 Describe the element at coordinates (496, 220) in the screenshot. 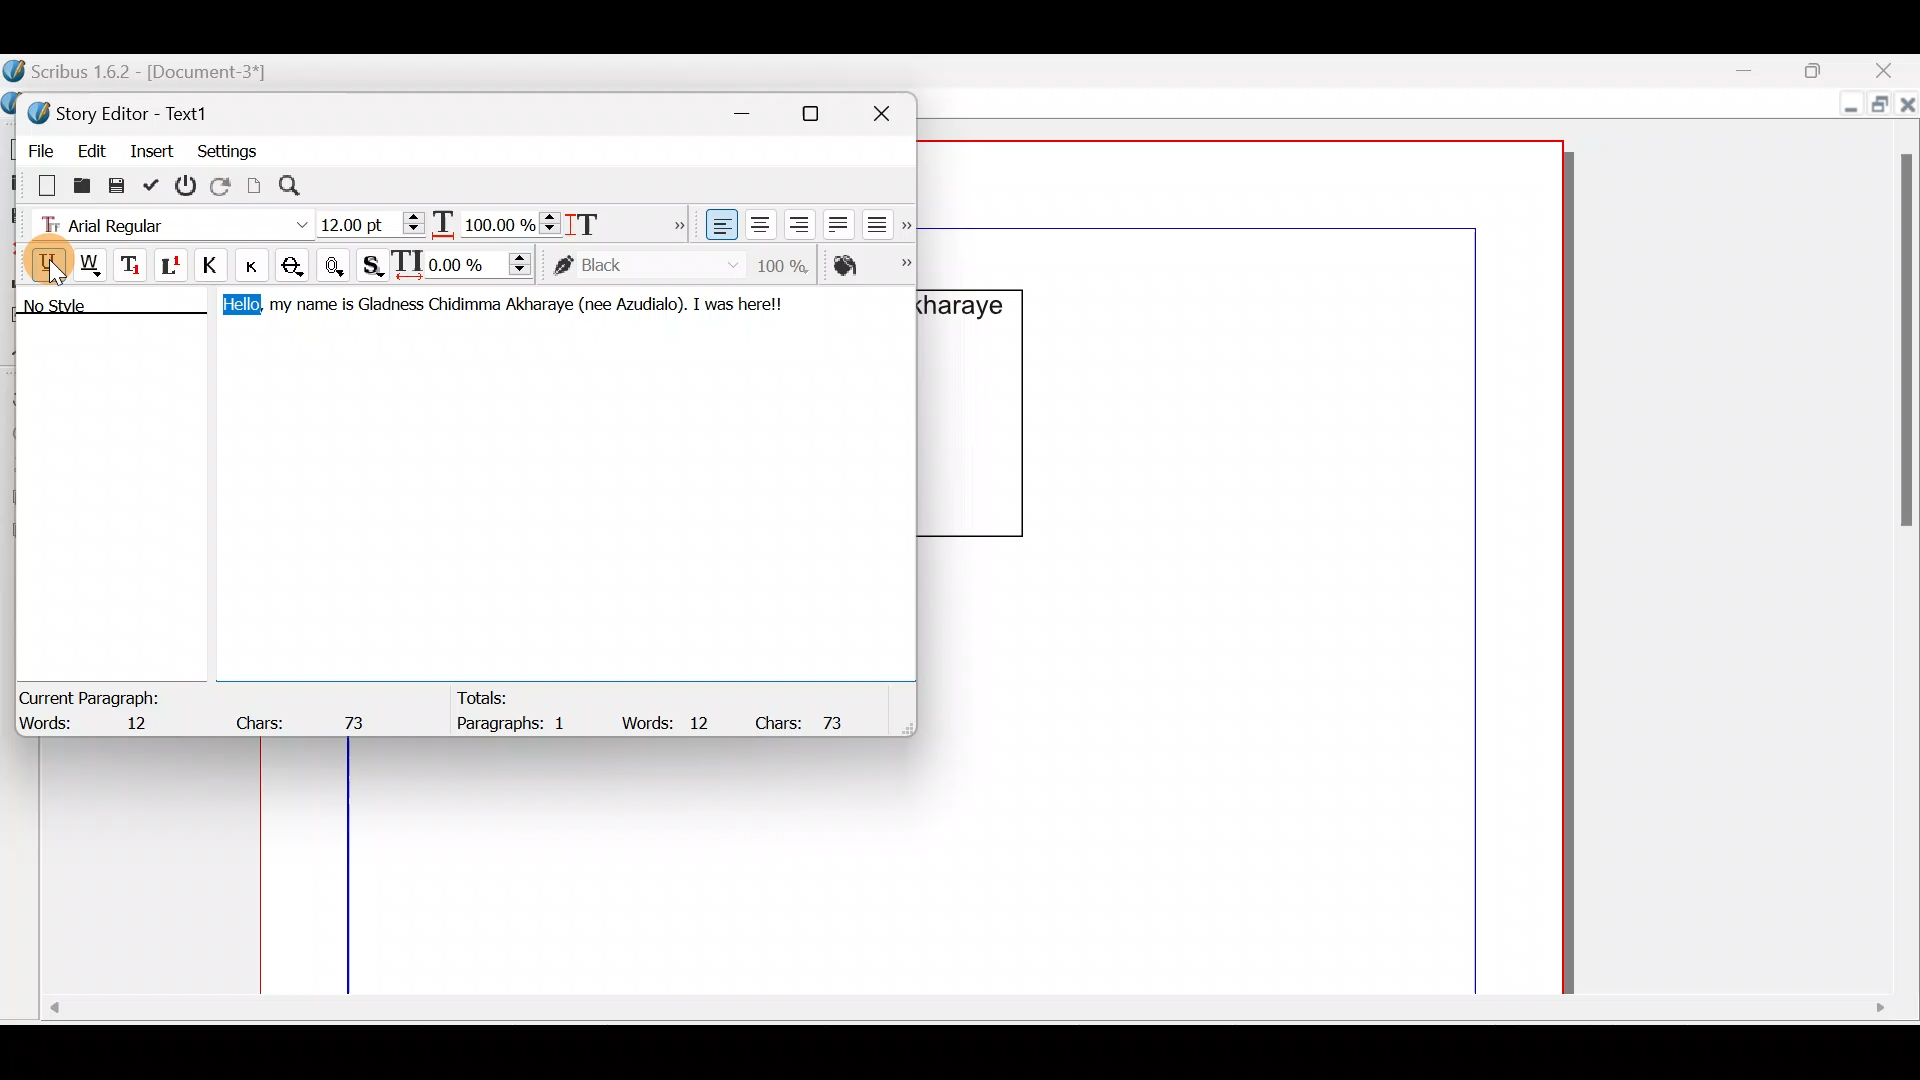

I see `Scaling width of characters` at that location.